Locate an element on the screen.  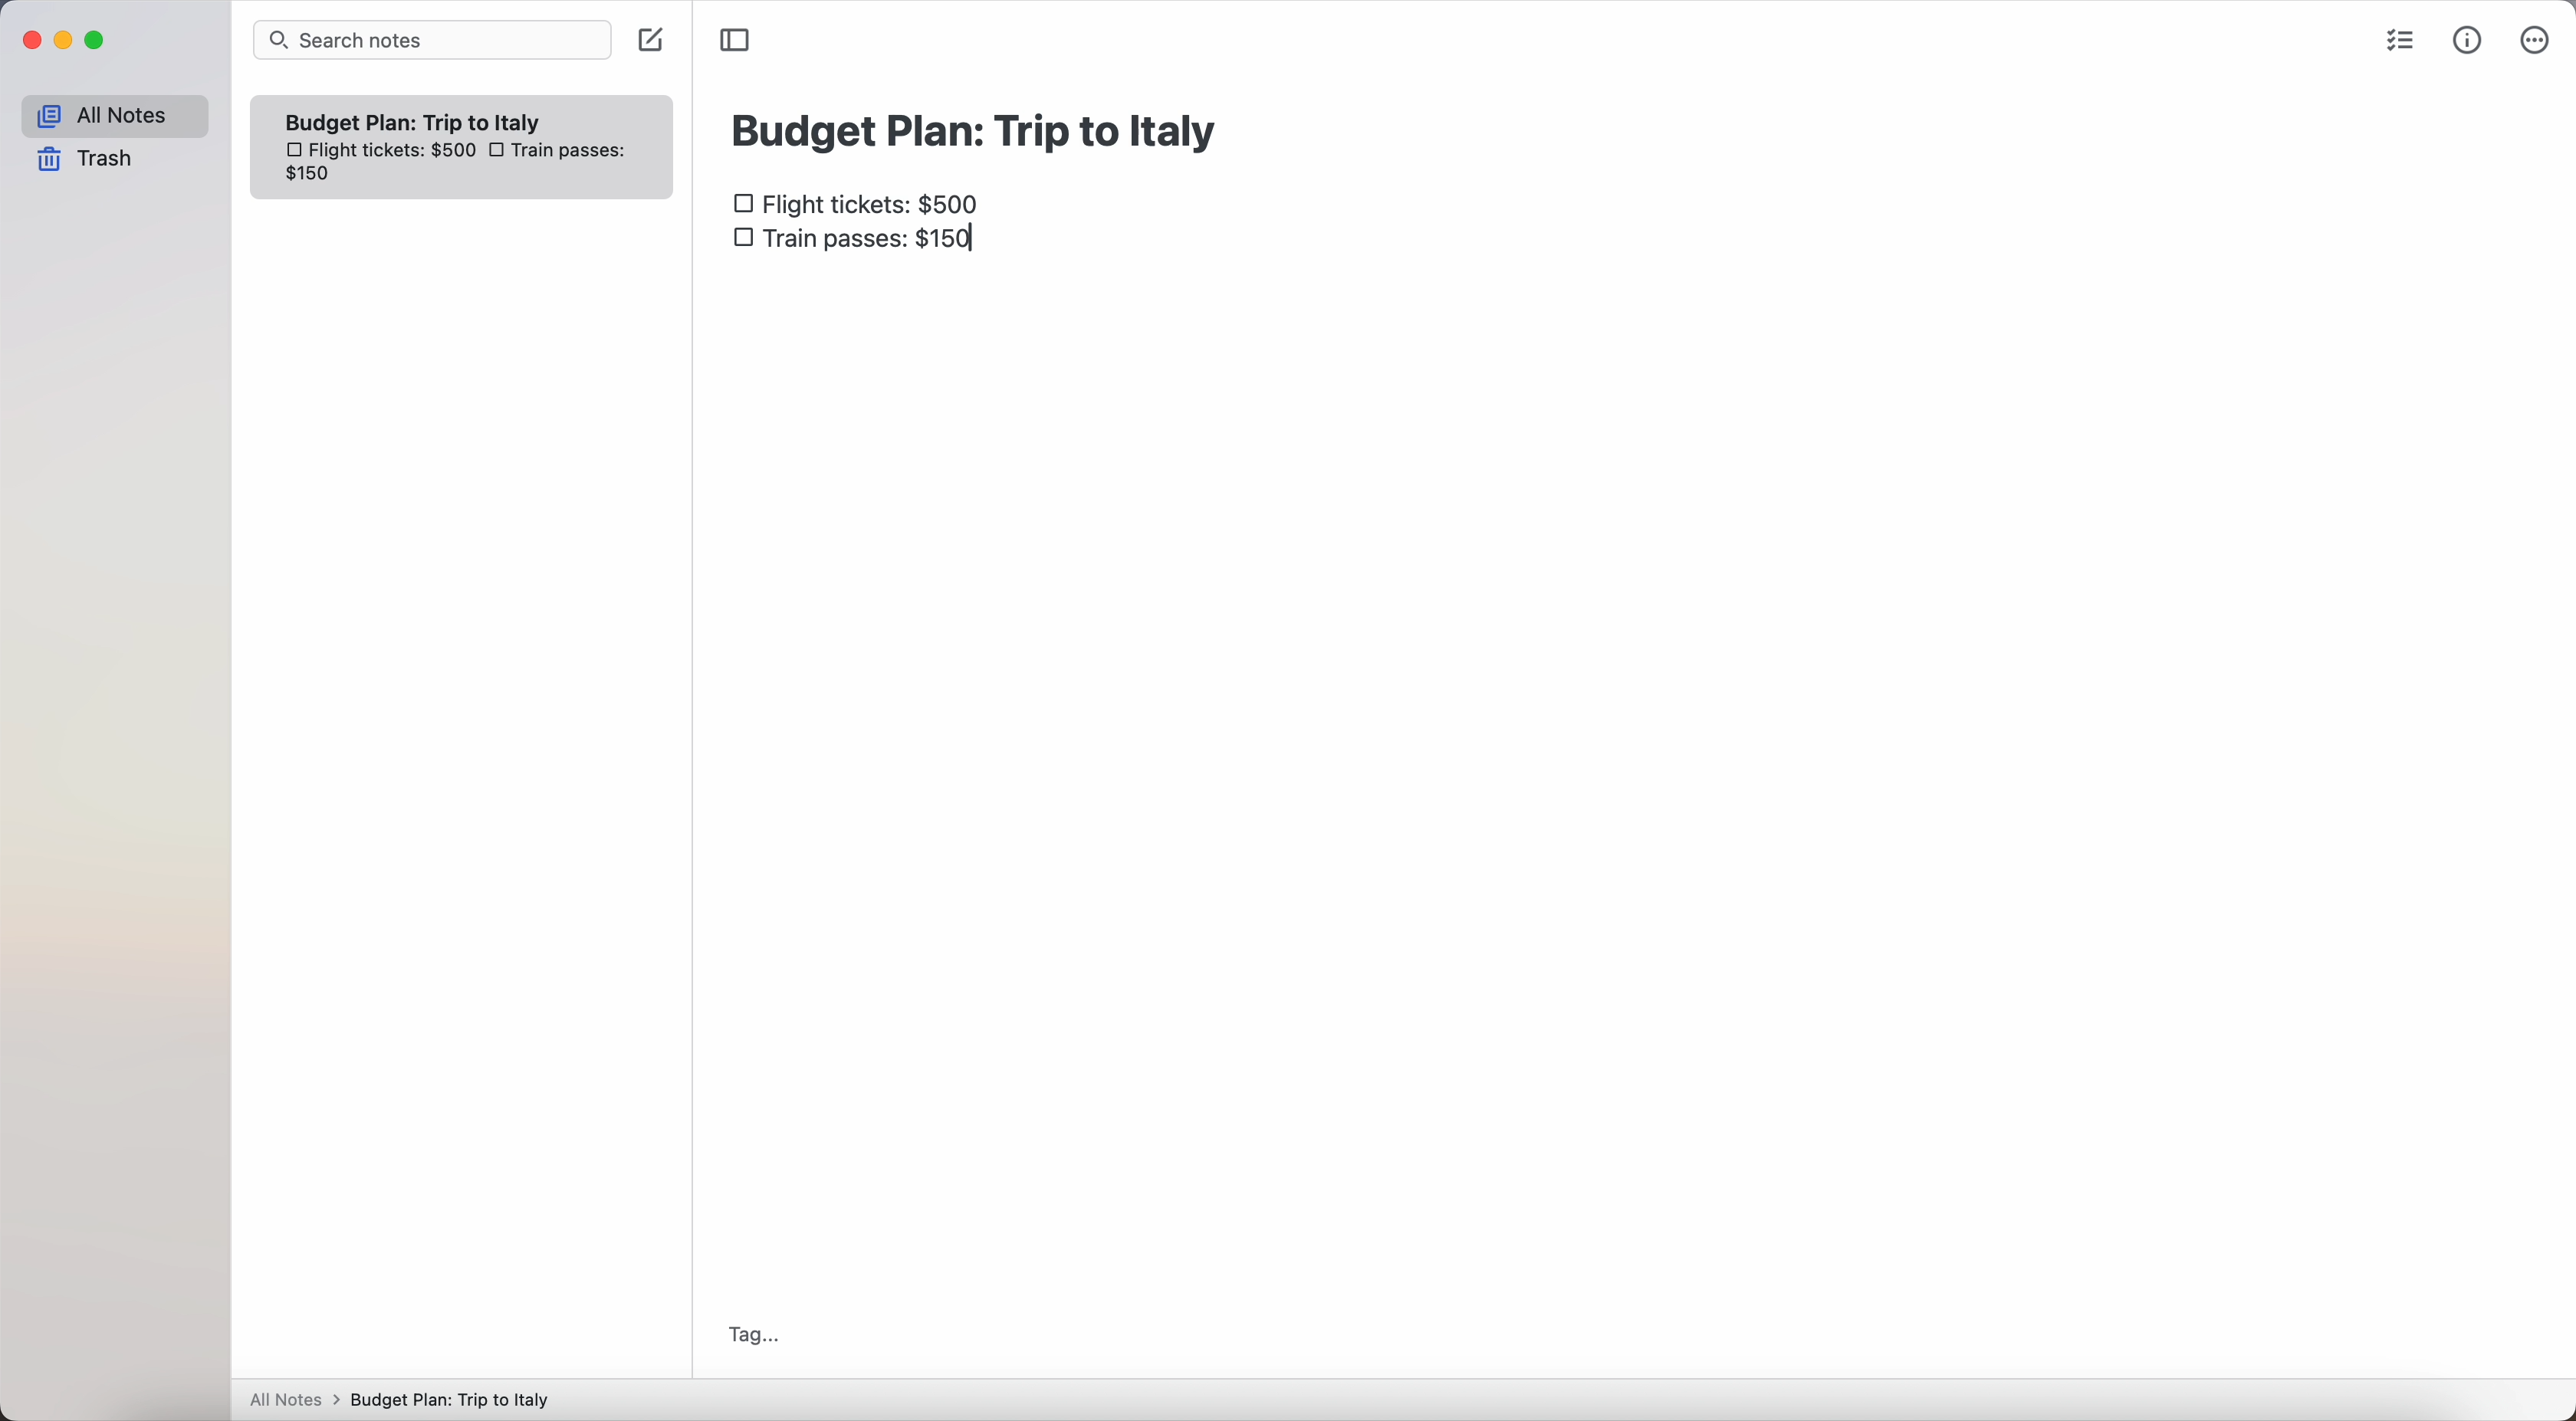
All notes > Budget Plan: Trip to Italy is located at coordinates (409, 1399).